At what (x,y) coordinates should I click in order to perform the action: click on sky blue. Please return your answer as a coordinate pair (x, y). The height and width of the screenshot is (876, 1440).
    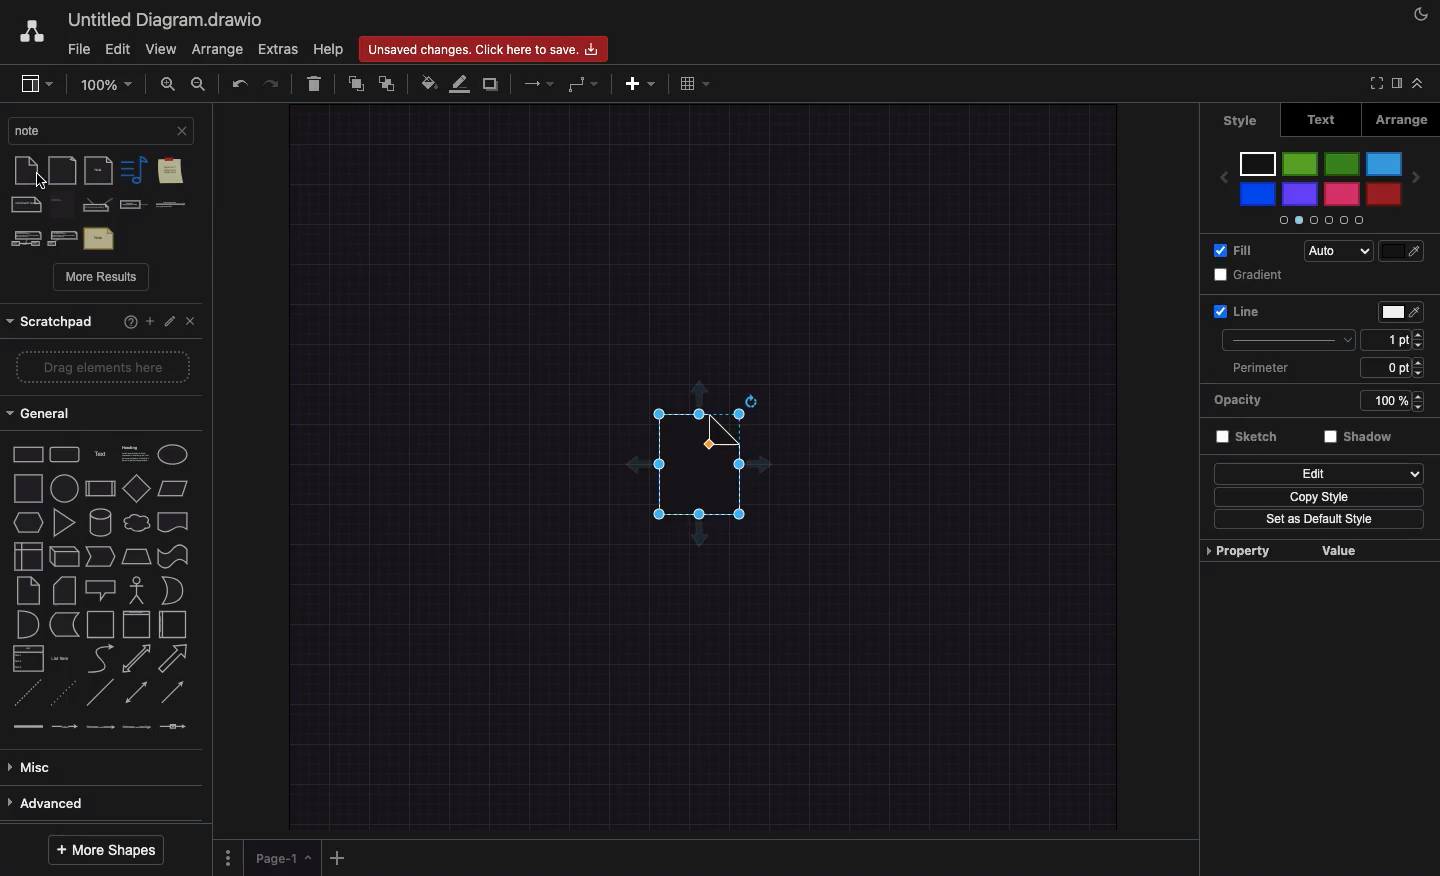
    Looking at the image, I should click on (1384, 165).